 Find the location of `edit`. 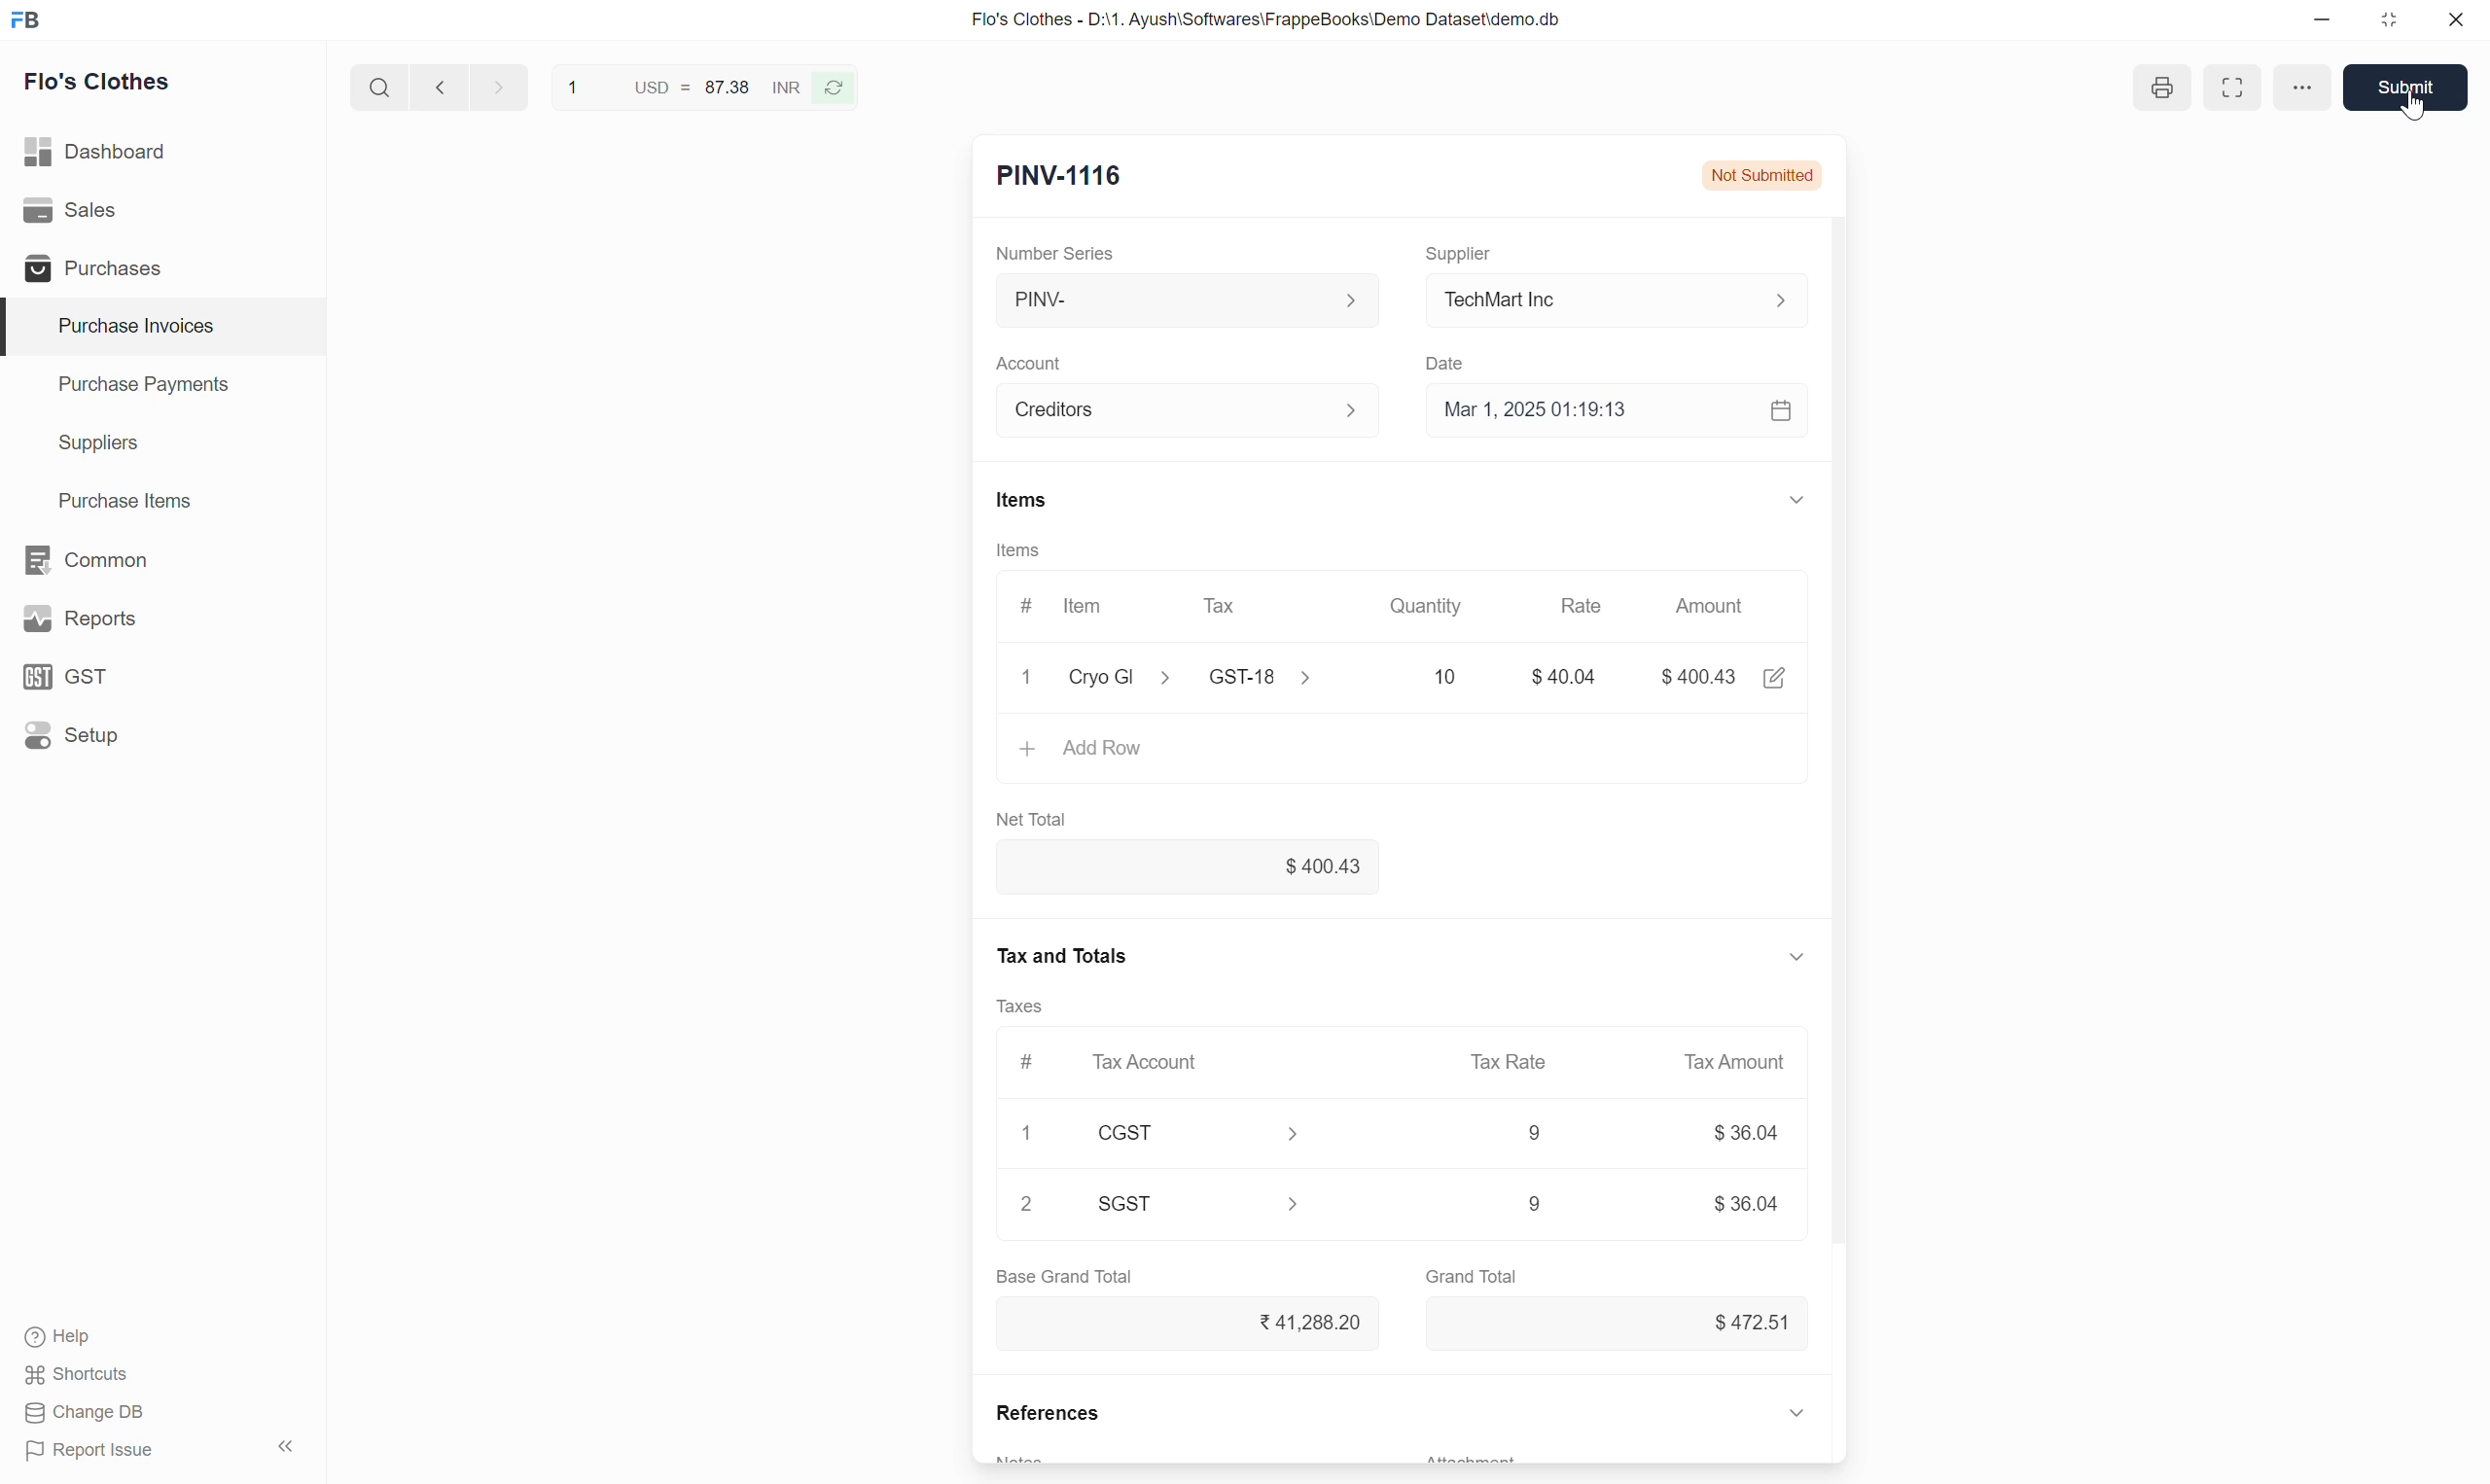

edit is located at coordinates (1777, 680).